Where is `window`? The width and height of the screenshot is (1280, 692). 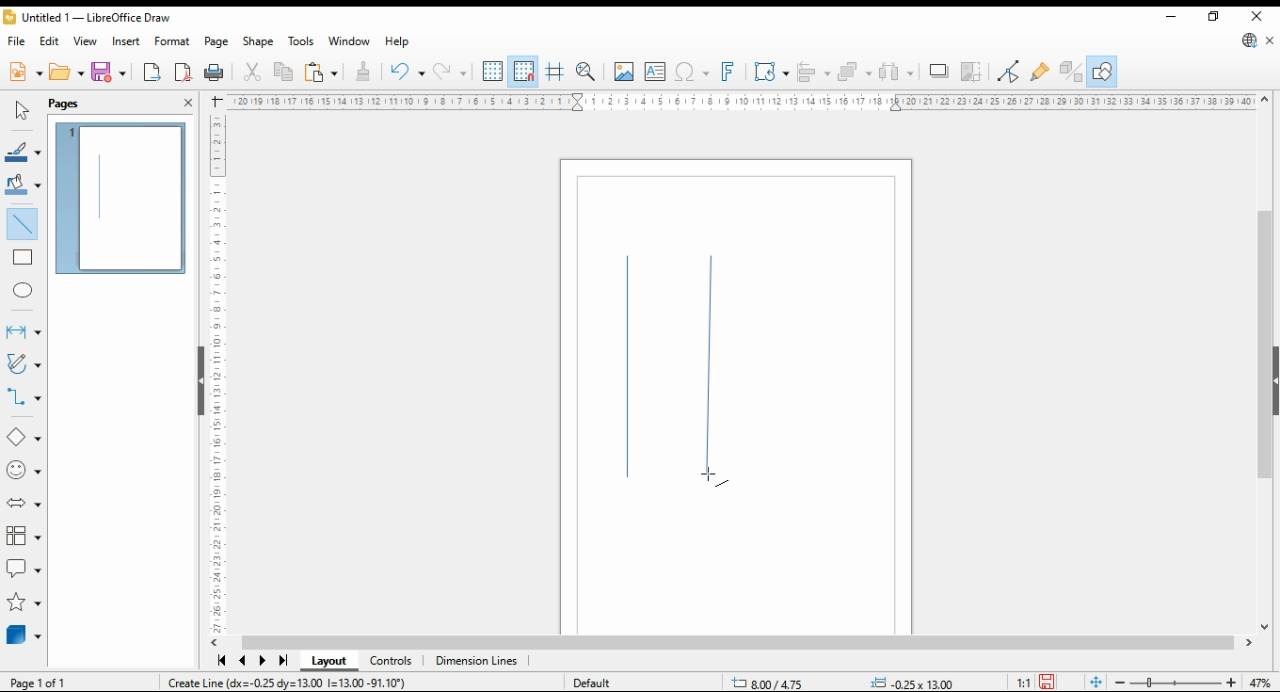
window is located at coordinates (348, 42).